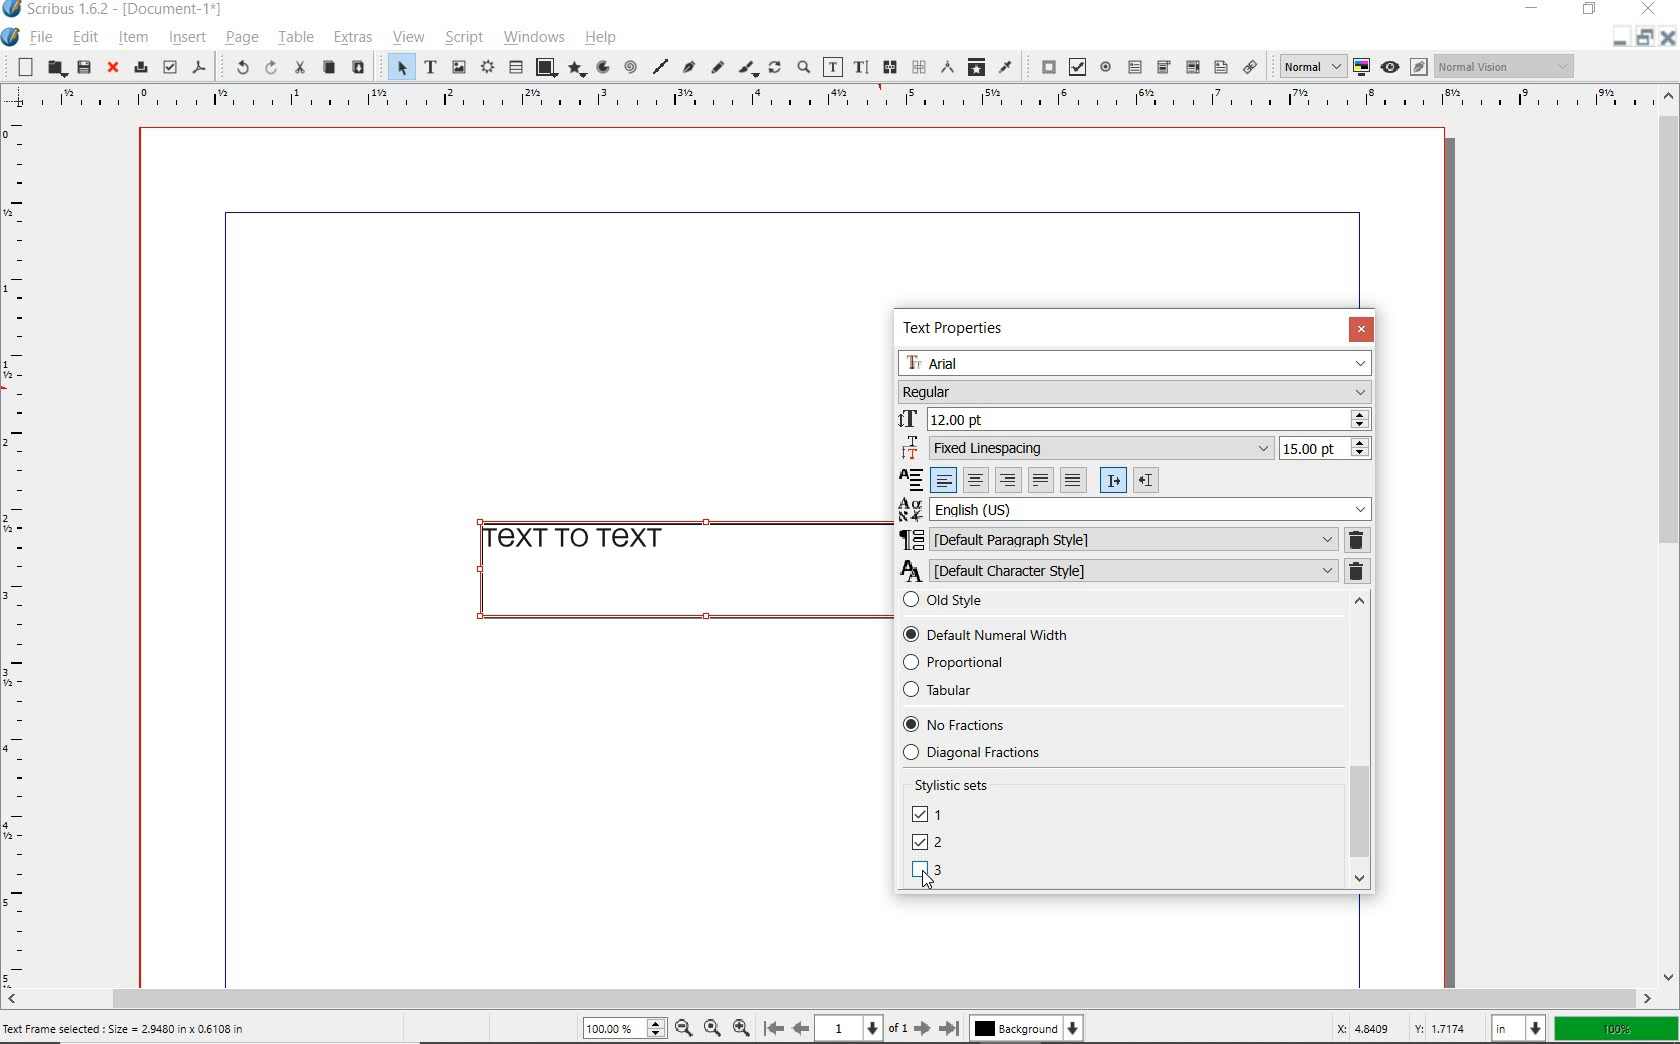 The width and height of the screenshot is (1680, 1044). What do you see at coordinates (1076, 67) in the screenshot?
I see `pdf check box` at bounding box center [1076, 67].